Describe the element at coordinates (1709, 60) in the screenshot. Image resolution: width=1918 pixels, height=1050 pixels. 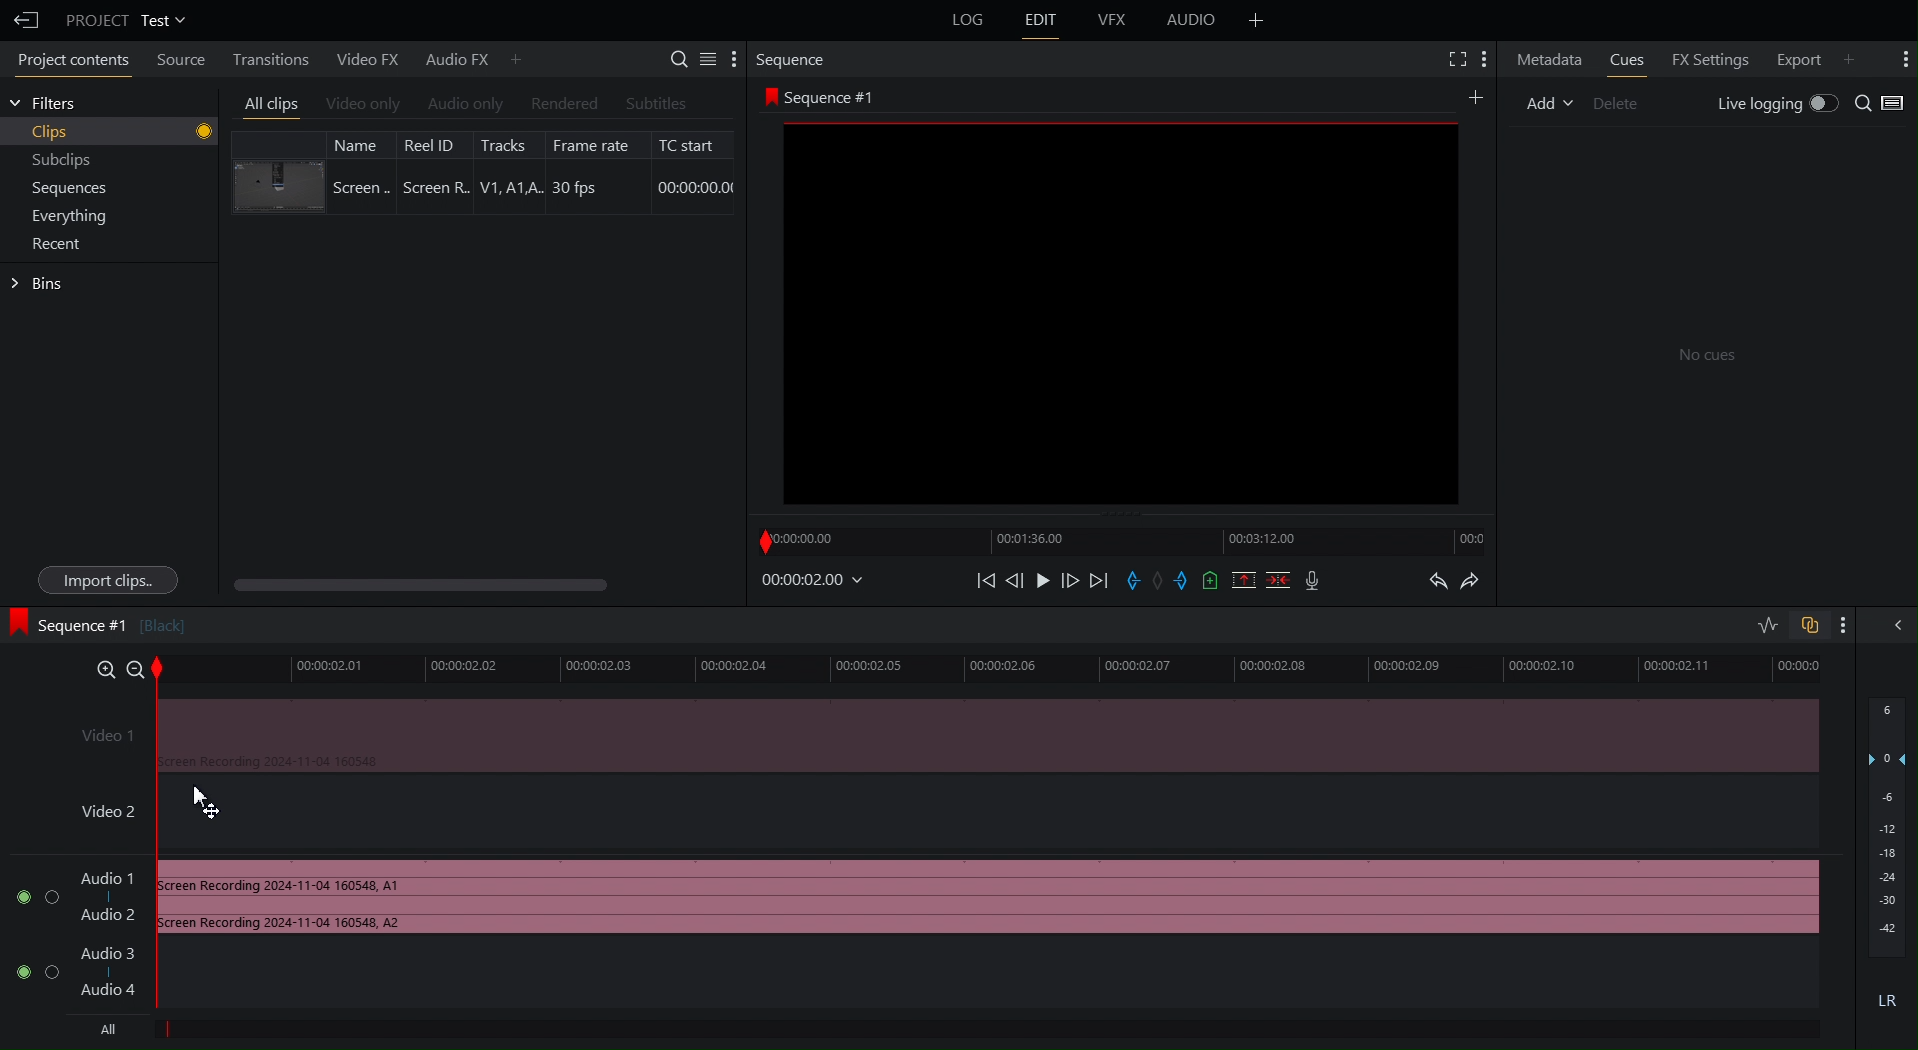
I see `FX Settings` at that location.